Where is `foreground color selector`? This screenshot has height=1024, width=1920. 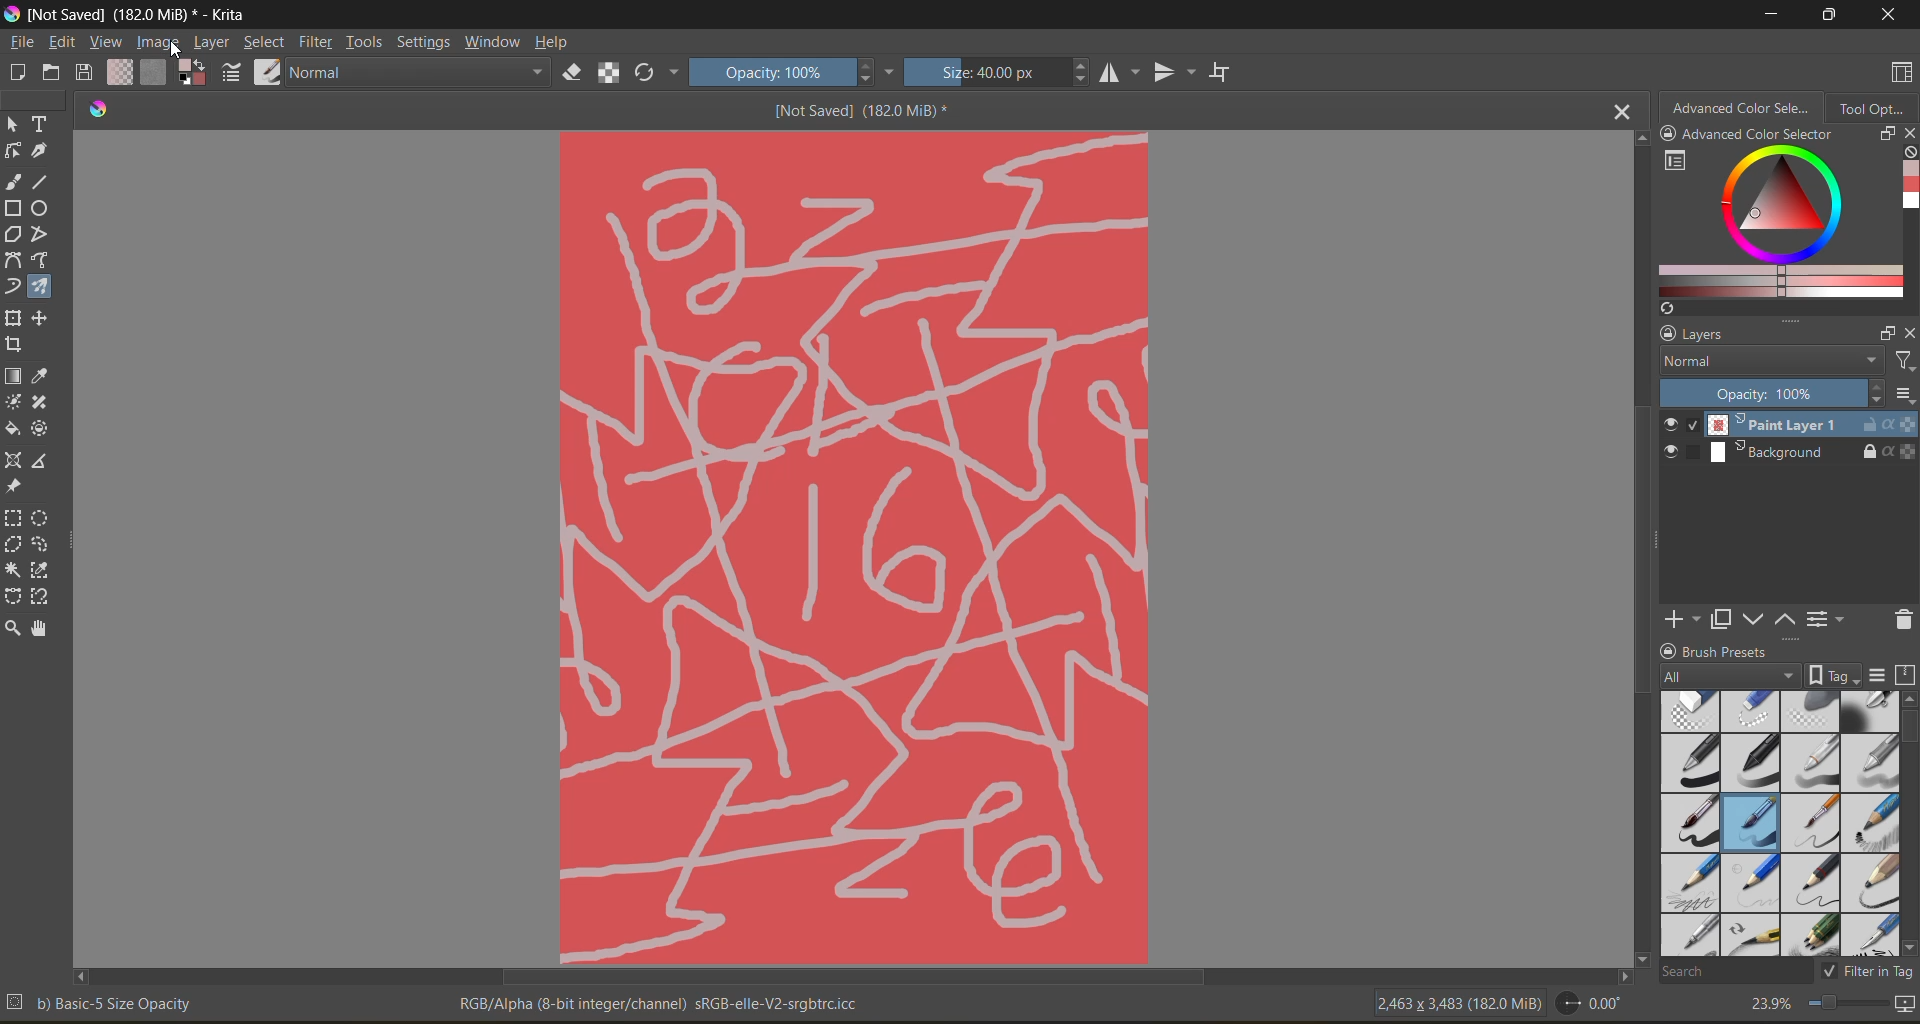 foreground color selector is located at coordinates (192, 72).